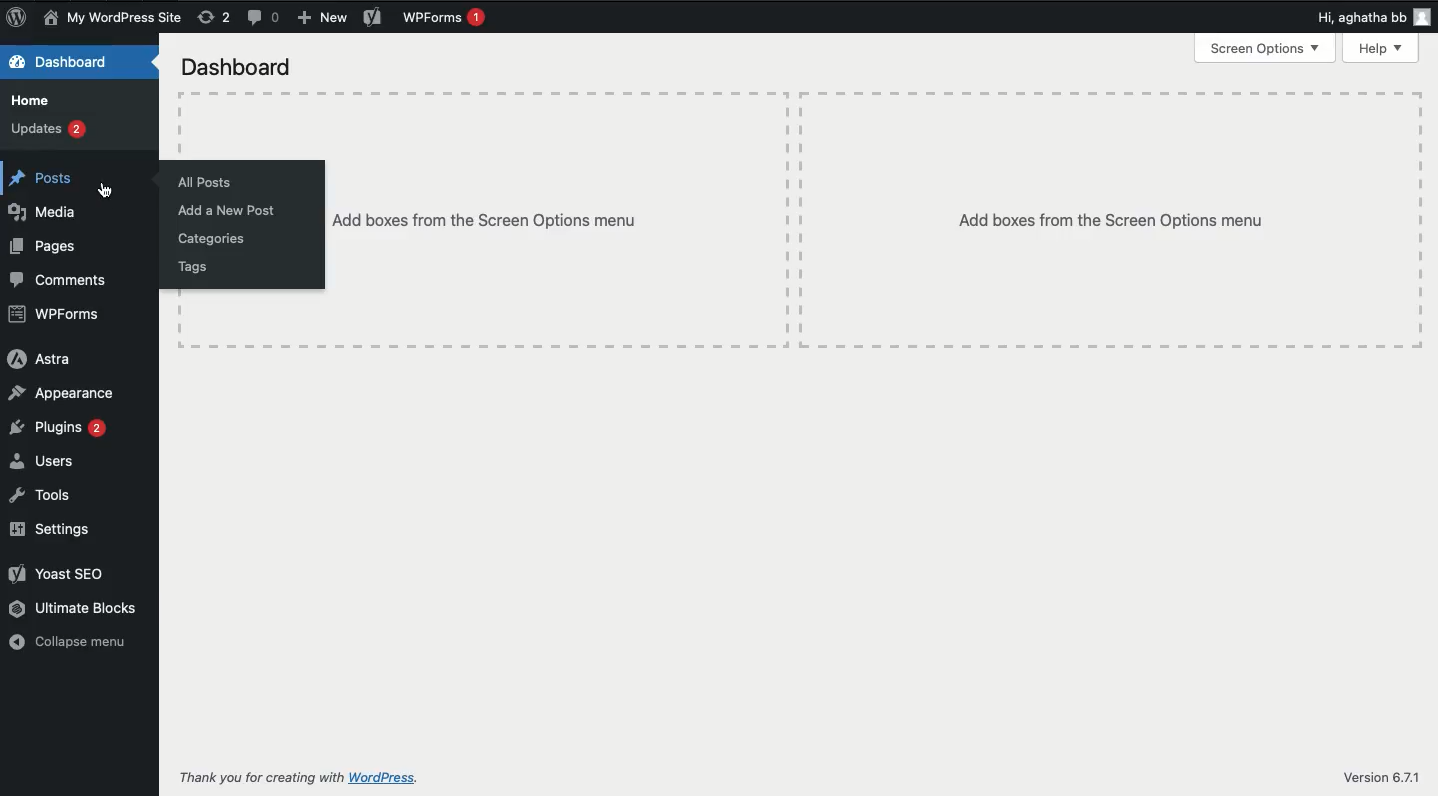 This screenshot has width=1438, height=796. What do you see at coordinates (62, 395) in the screenshot?
I see `Appearance ` at bounding box center [62, 395].